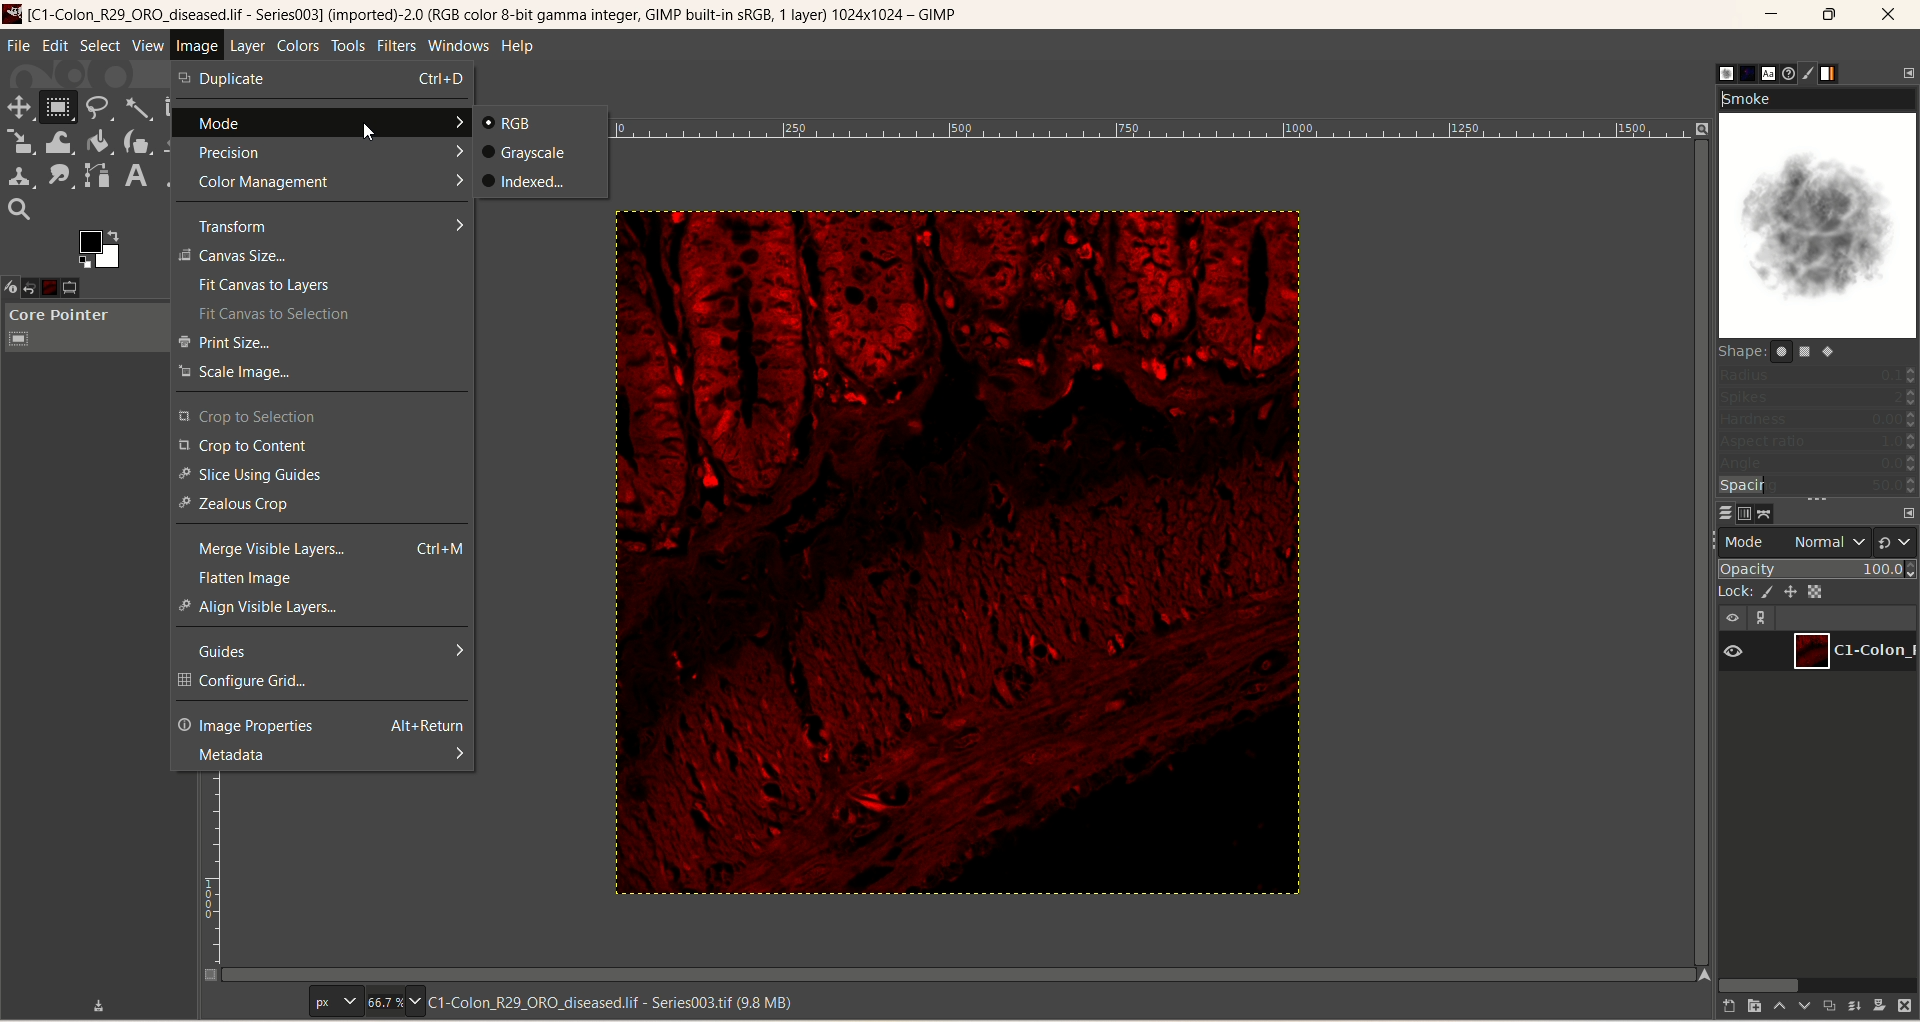 This screenshot has width=1920, height=1022. Describe the element at coordinates (19, 211) in the screenshot. I see `search tool` at that location.